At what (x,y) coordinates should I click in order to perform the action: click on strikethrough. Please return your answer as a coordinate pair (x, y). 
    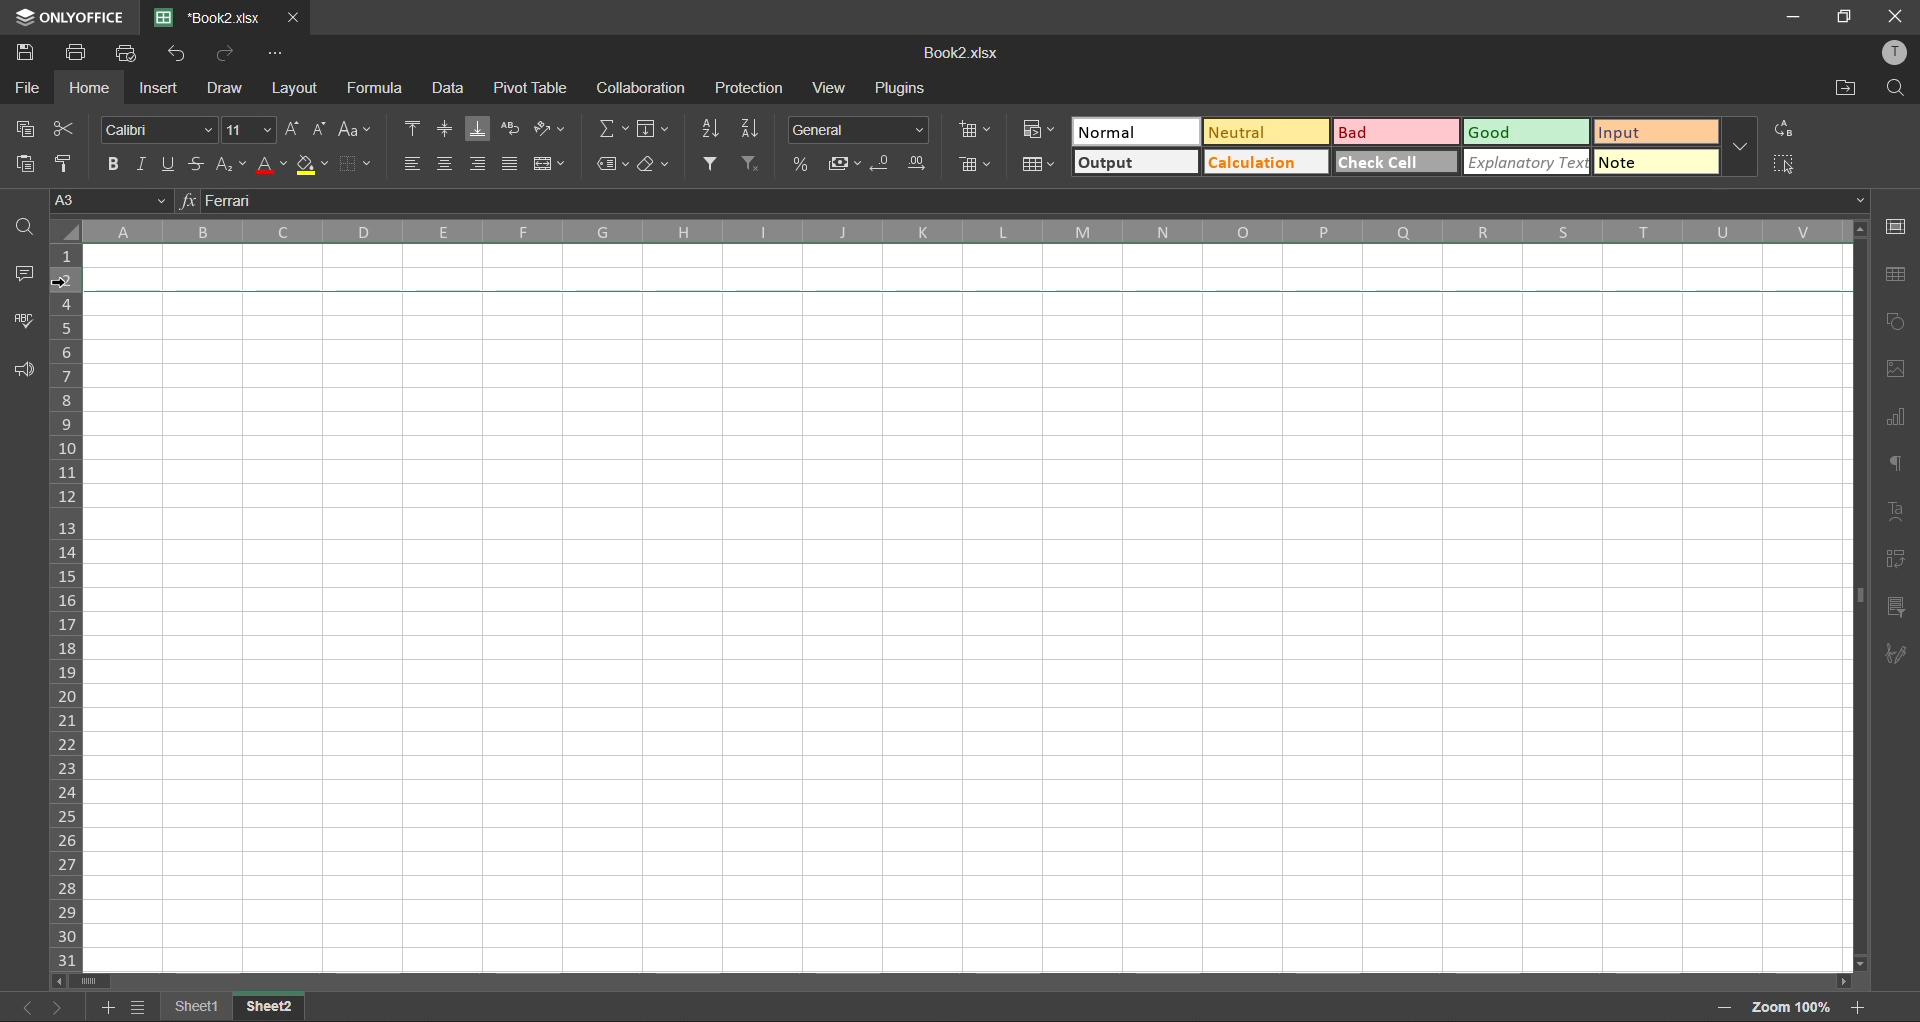
    Looking at the image, I should click on (197, 161).